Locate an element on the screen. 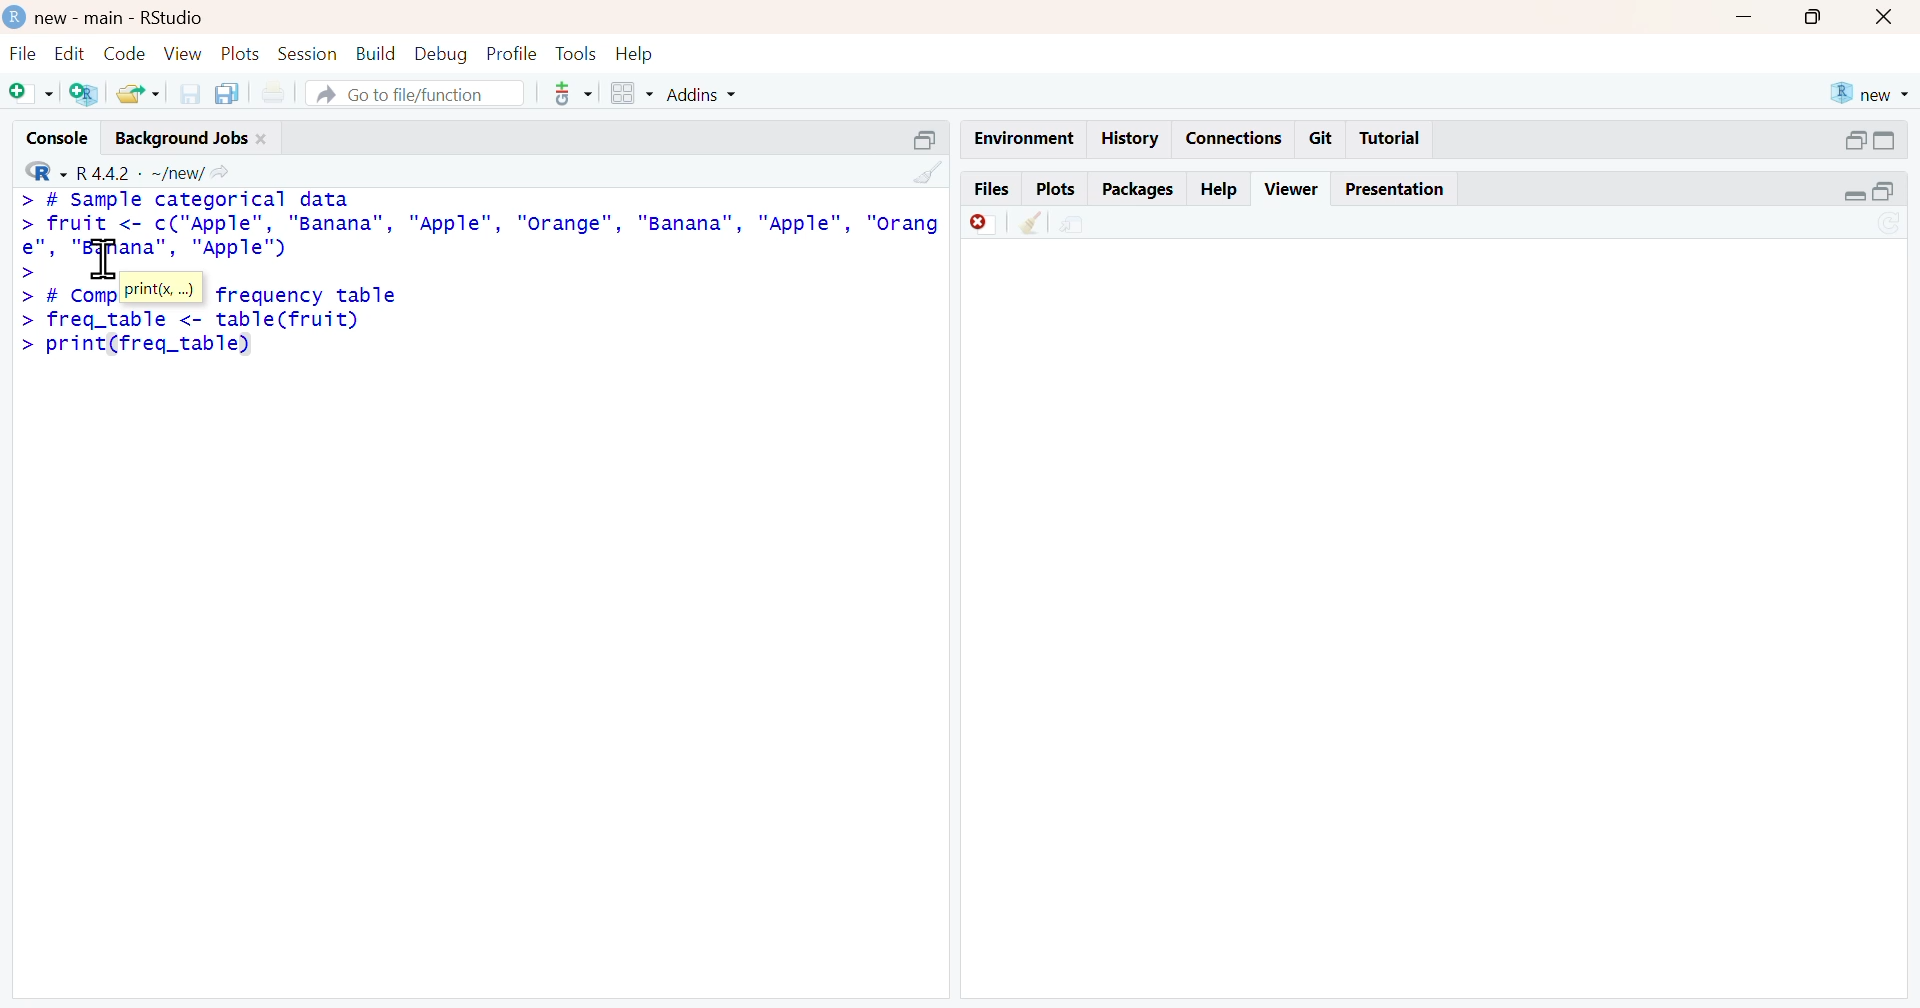 This screenshot has width=1920, height=1008. view the current working directory is located at coordinates (221, 174).